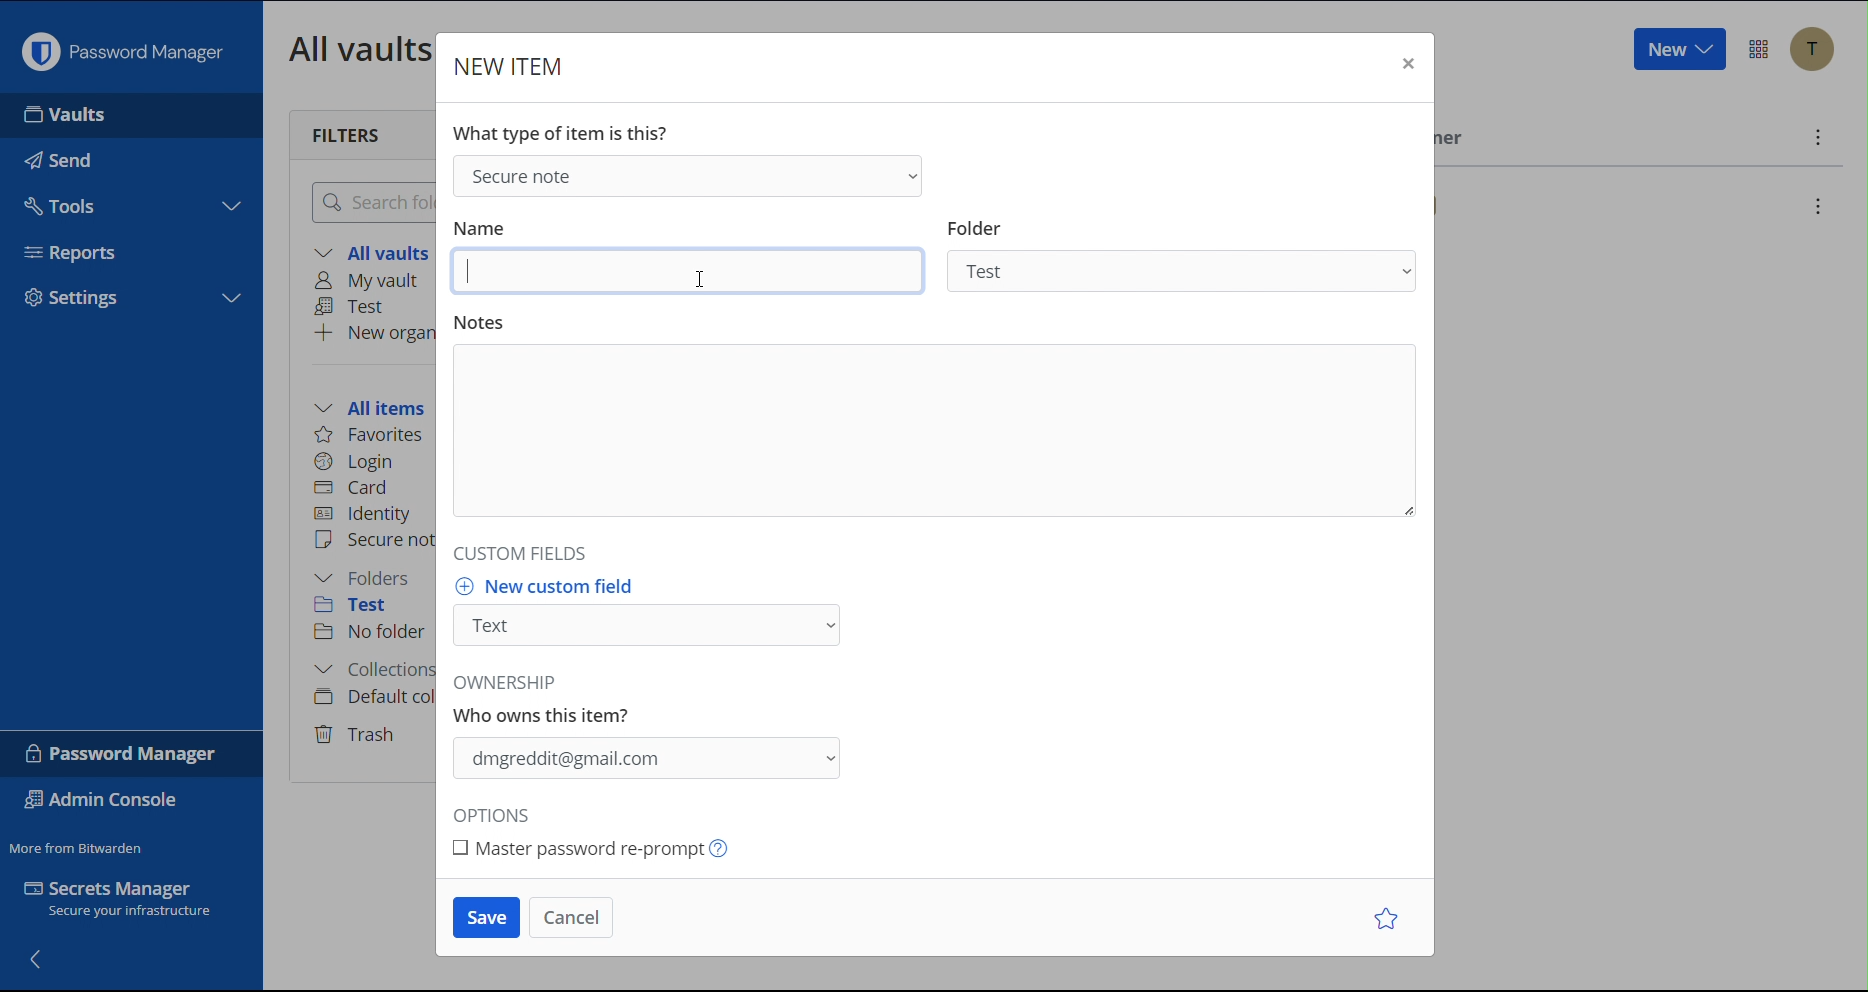  Describe the element at coordinates (376, 405) in the screenshot. I see `All items` at that location.